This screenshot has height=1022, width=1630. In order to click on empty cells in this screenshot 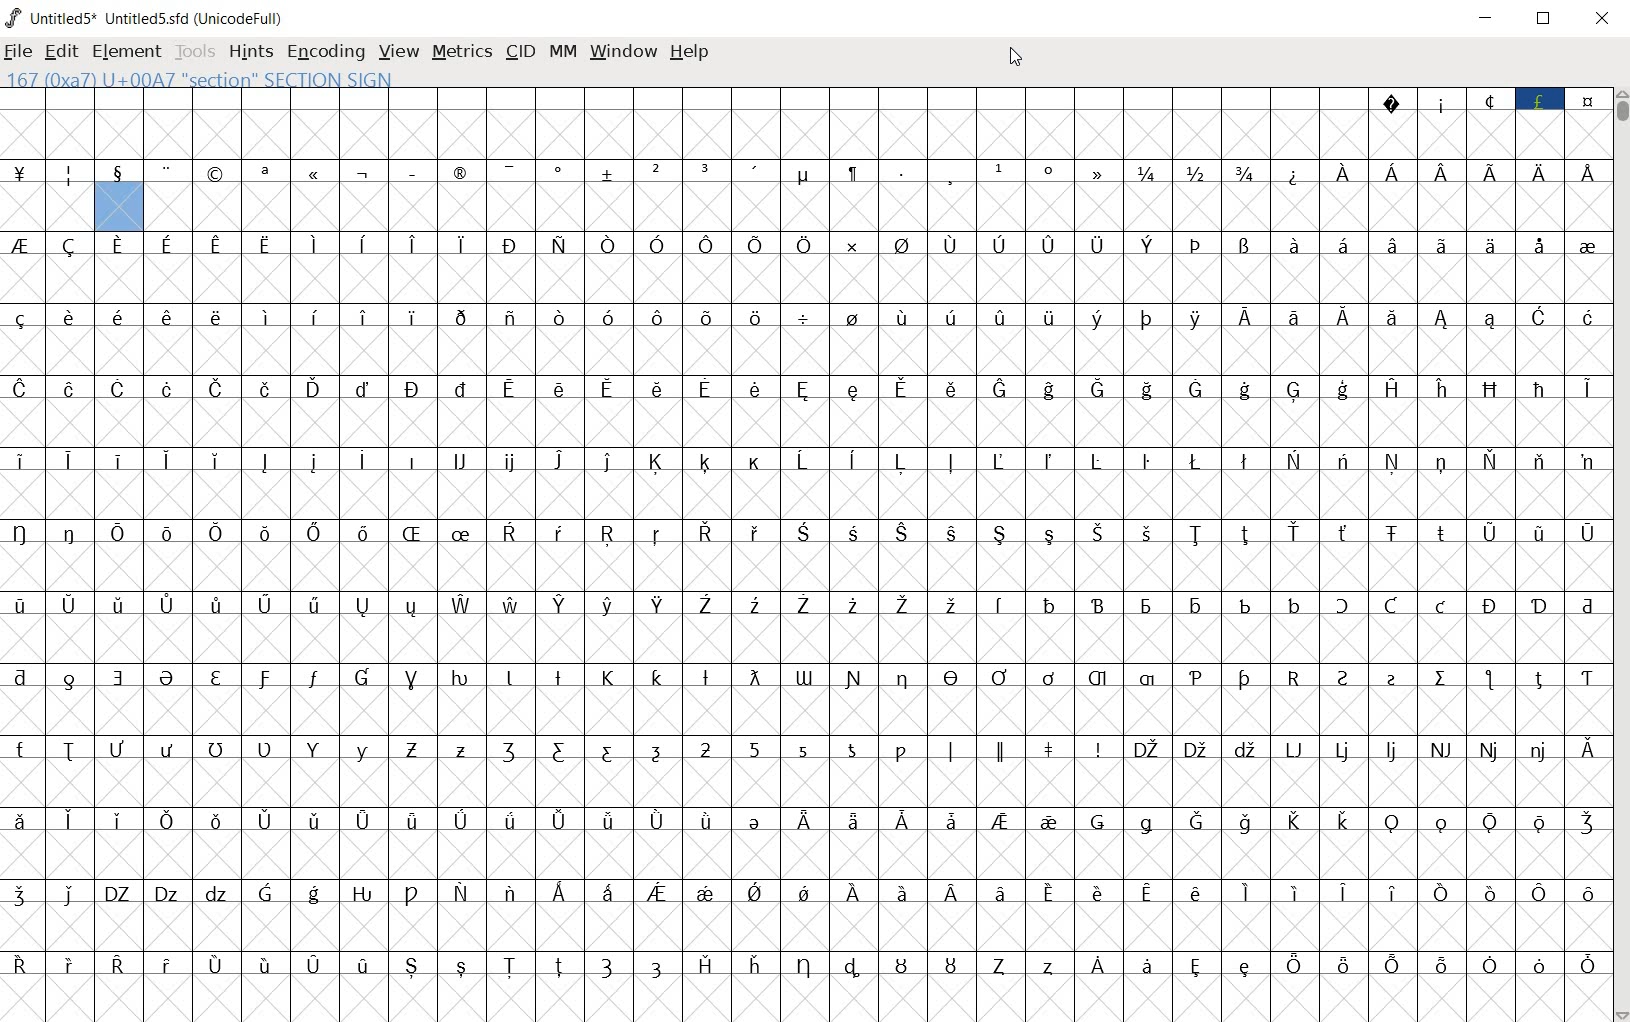, I will do `click(807, 926)`.